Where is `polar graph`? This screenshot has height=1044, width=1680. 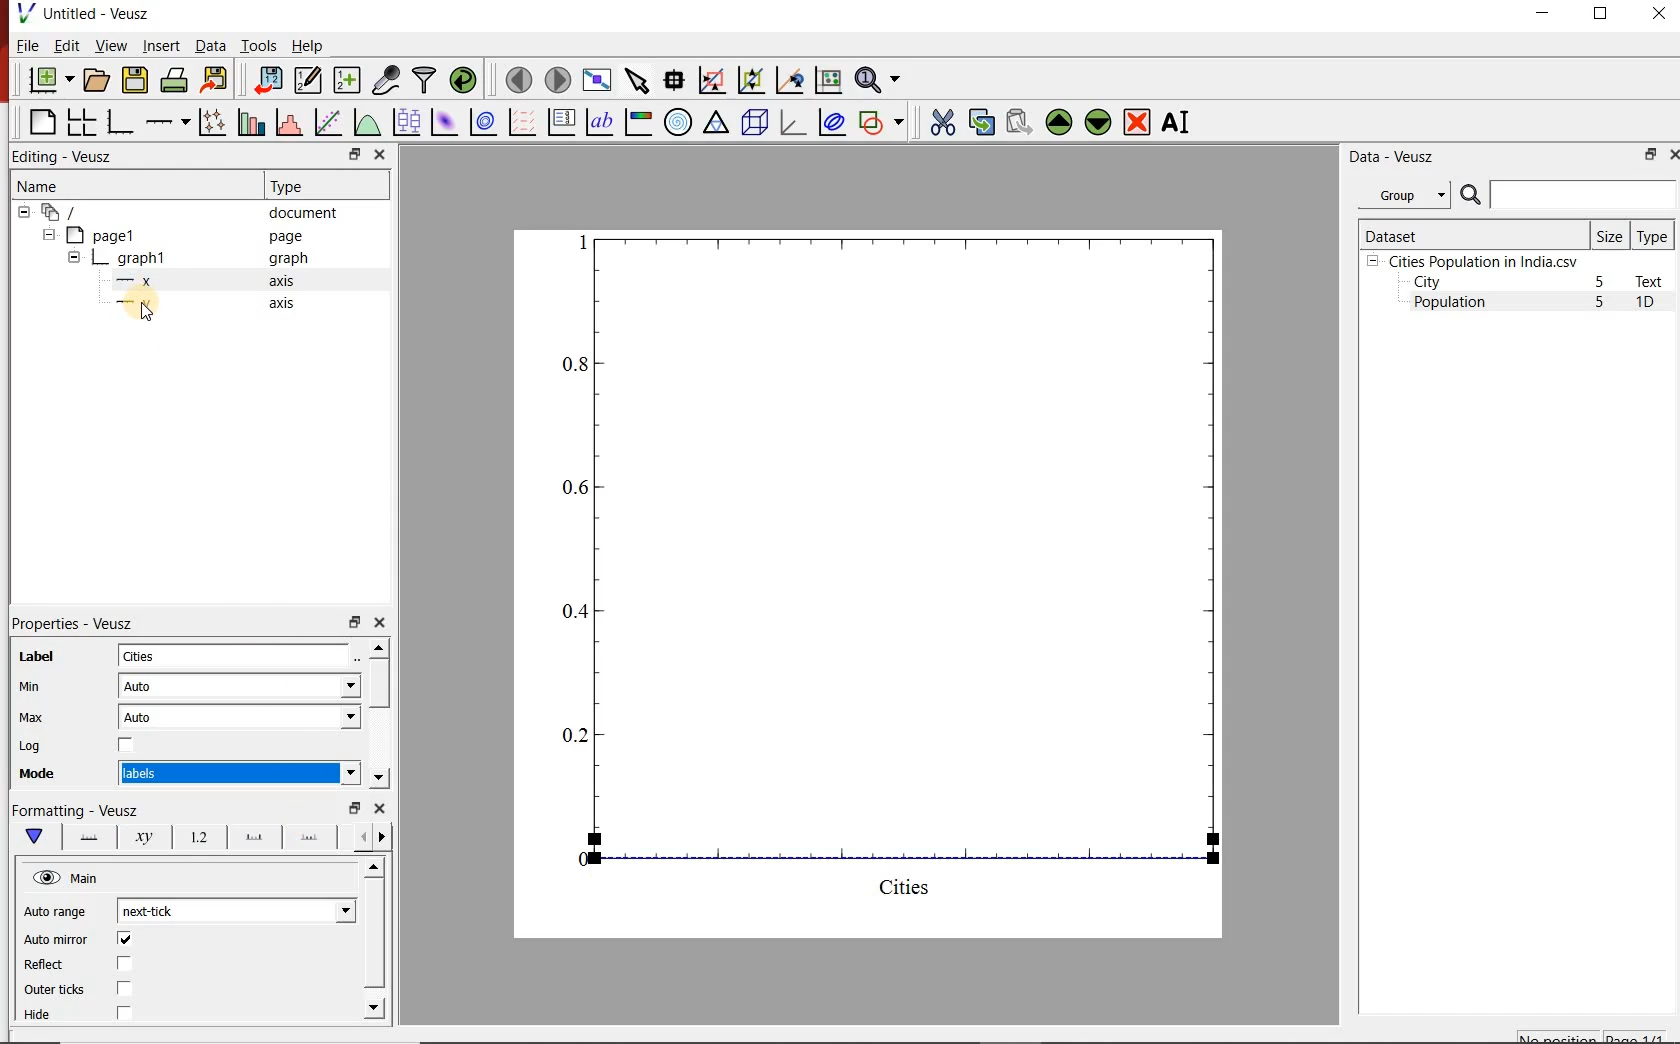 polar graph is located at coordinates (678, 121).